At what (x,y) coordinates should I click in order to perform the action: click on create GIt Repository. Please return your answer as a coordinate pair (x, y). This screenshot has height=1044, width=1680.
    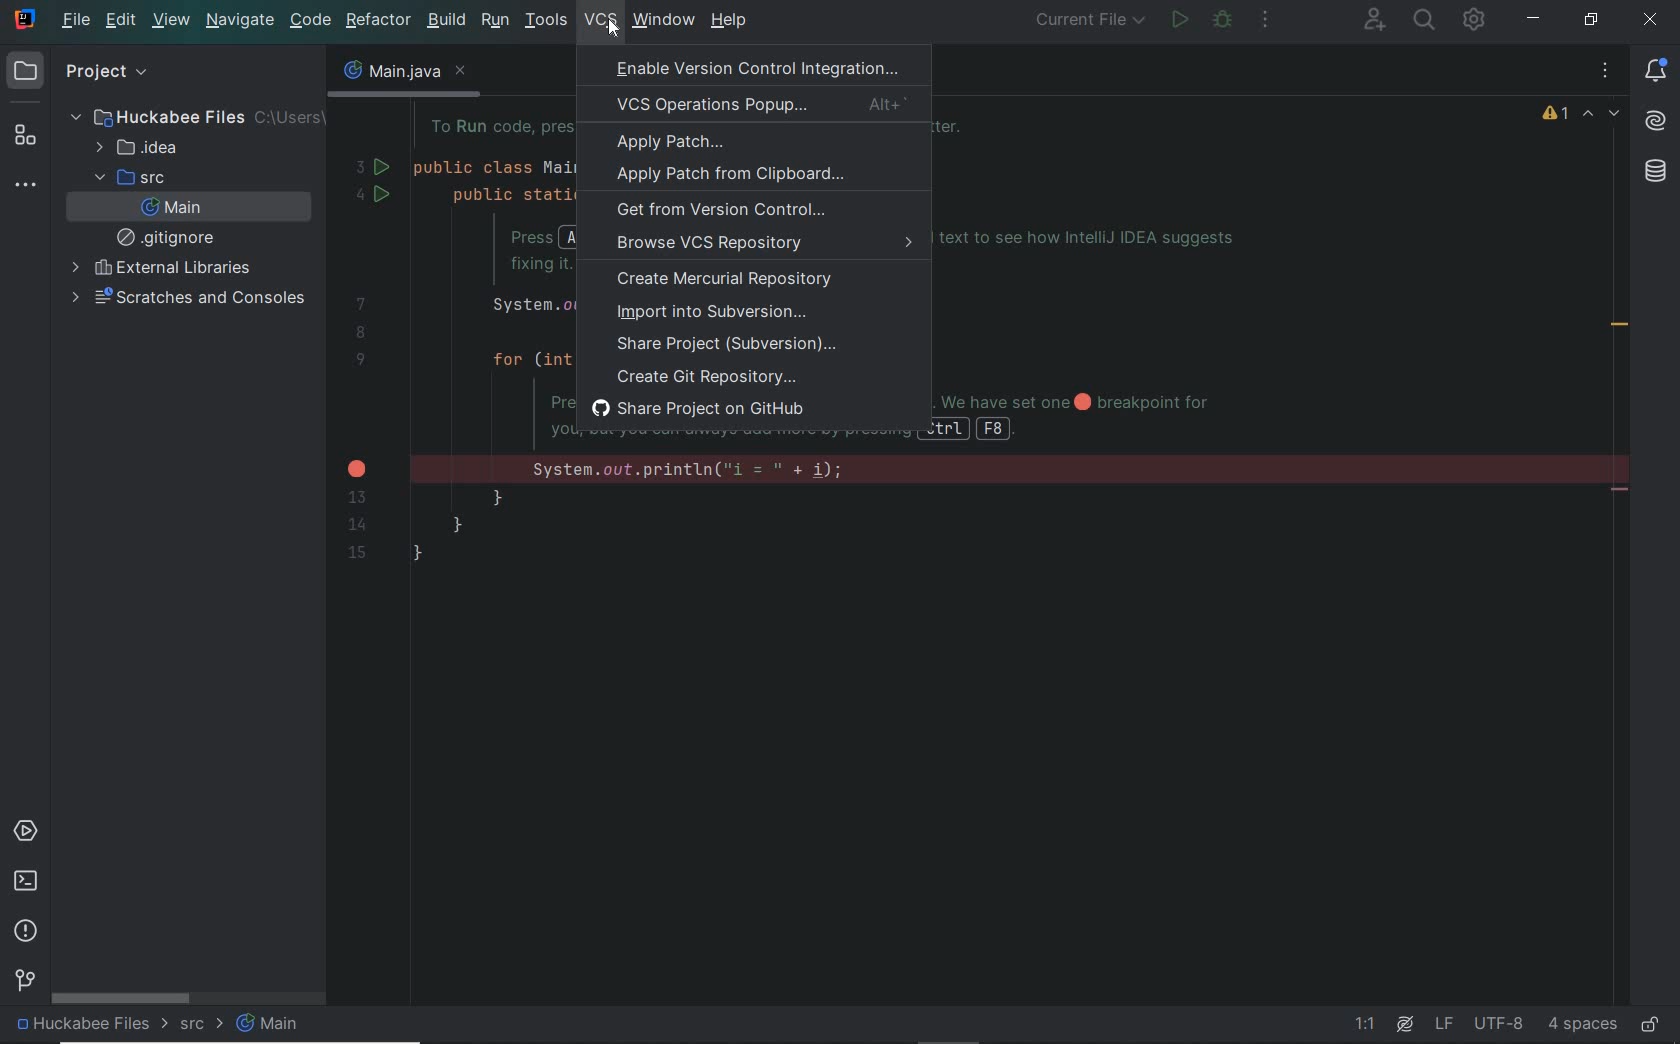
    Looking at the image, I should click on (707, 376).